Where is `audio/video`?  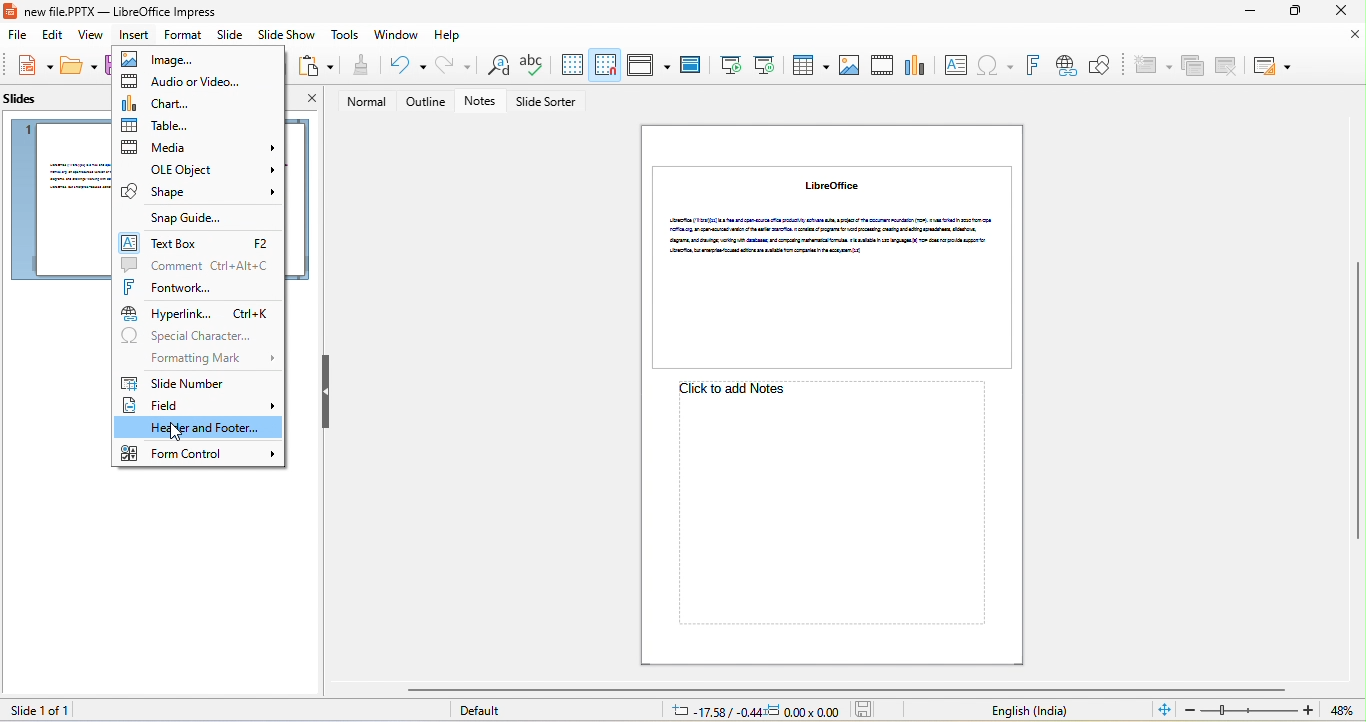 audio/video is located at coordinates (884, 65).